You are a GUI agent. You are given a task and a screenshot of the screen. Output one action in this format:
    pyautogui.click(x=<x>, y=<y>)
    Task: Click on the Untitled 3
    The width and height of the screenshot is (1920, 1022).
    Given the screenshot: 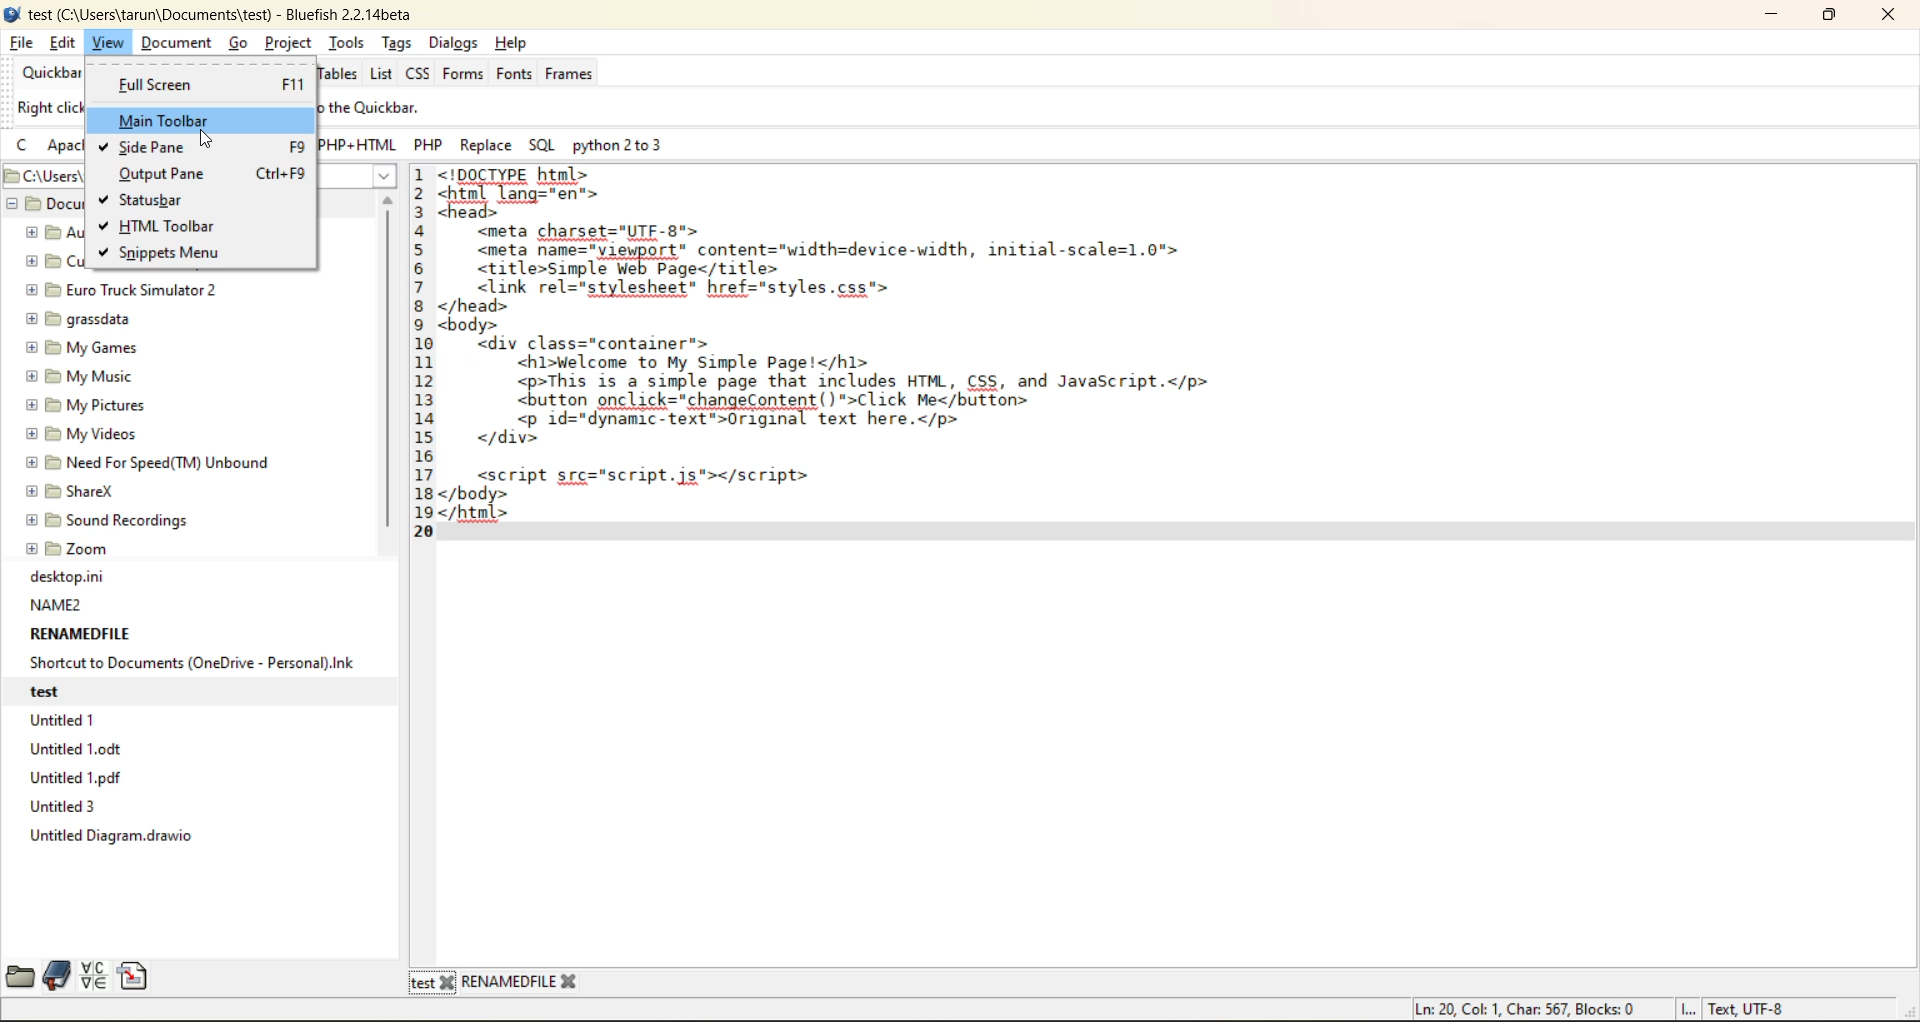 What is the action you would take?
    pyautogui.click(x=67, y=807)
    